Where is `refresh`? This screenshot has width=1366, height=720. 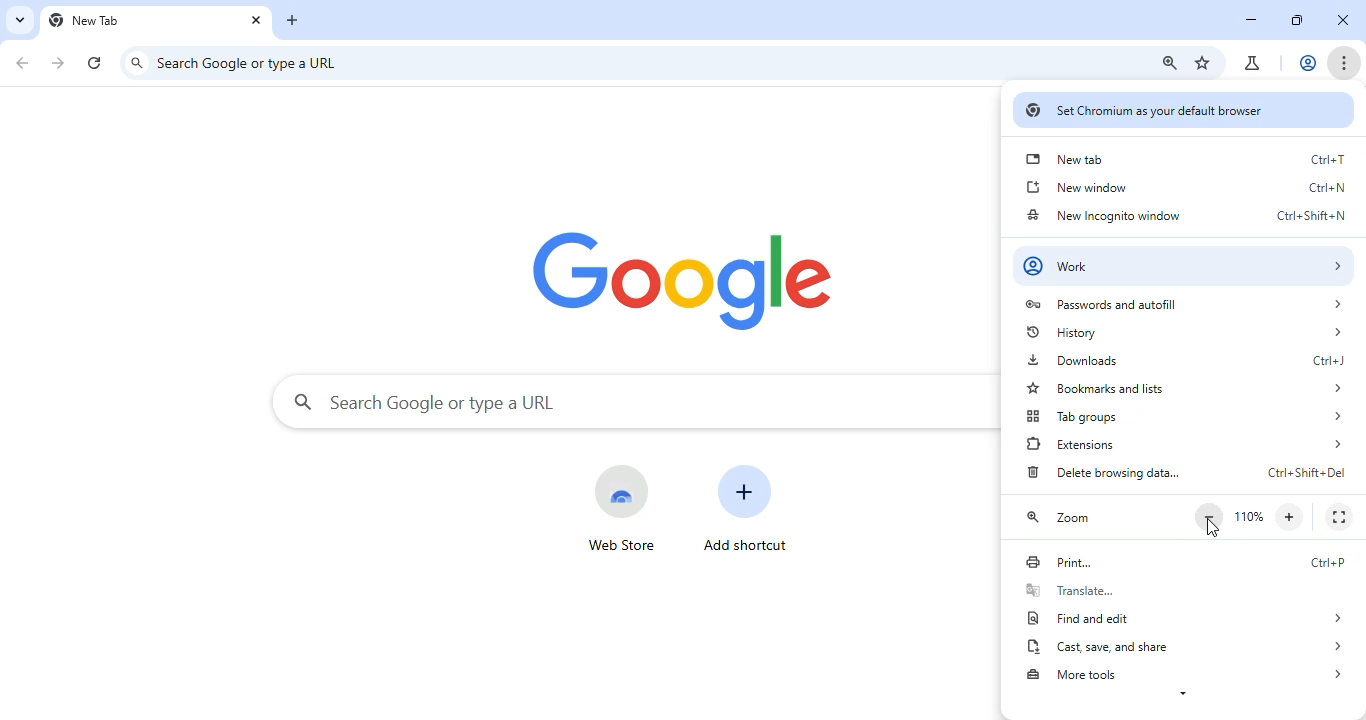 refresh is located at coordinates (96, 60).